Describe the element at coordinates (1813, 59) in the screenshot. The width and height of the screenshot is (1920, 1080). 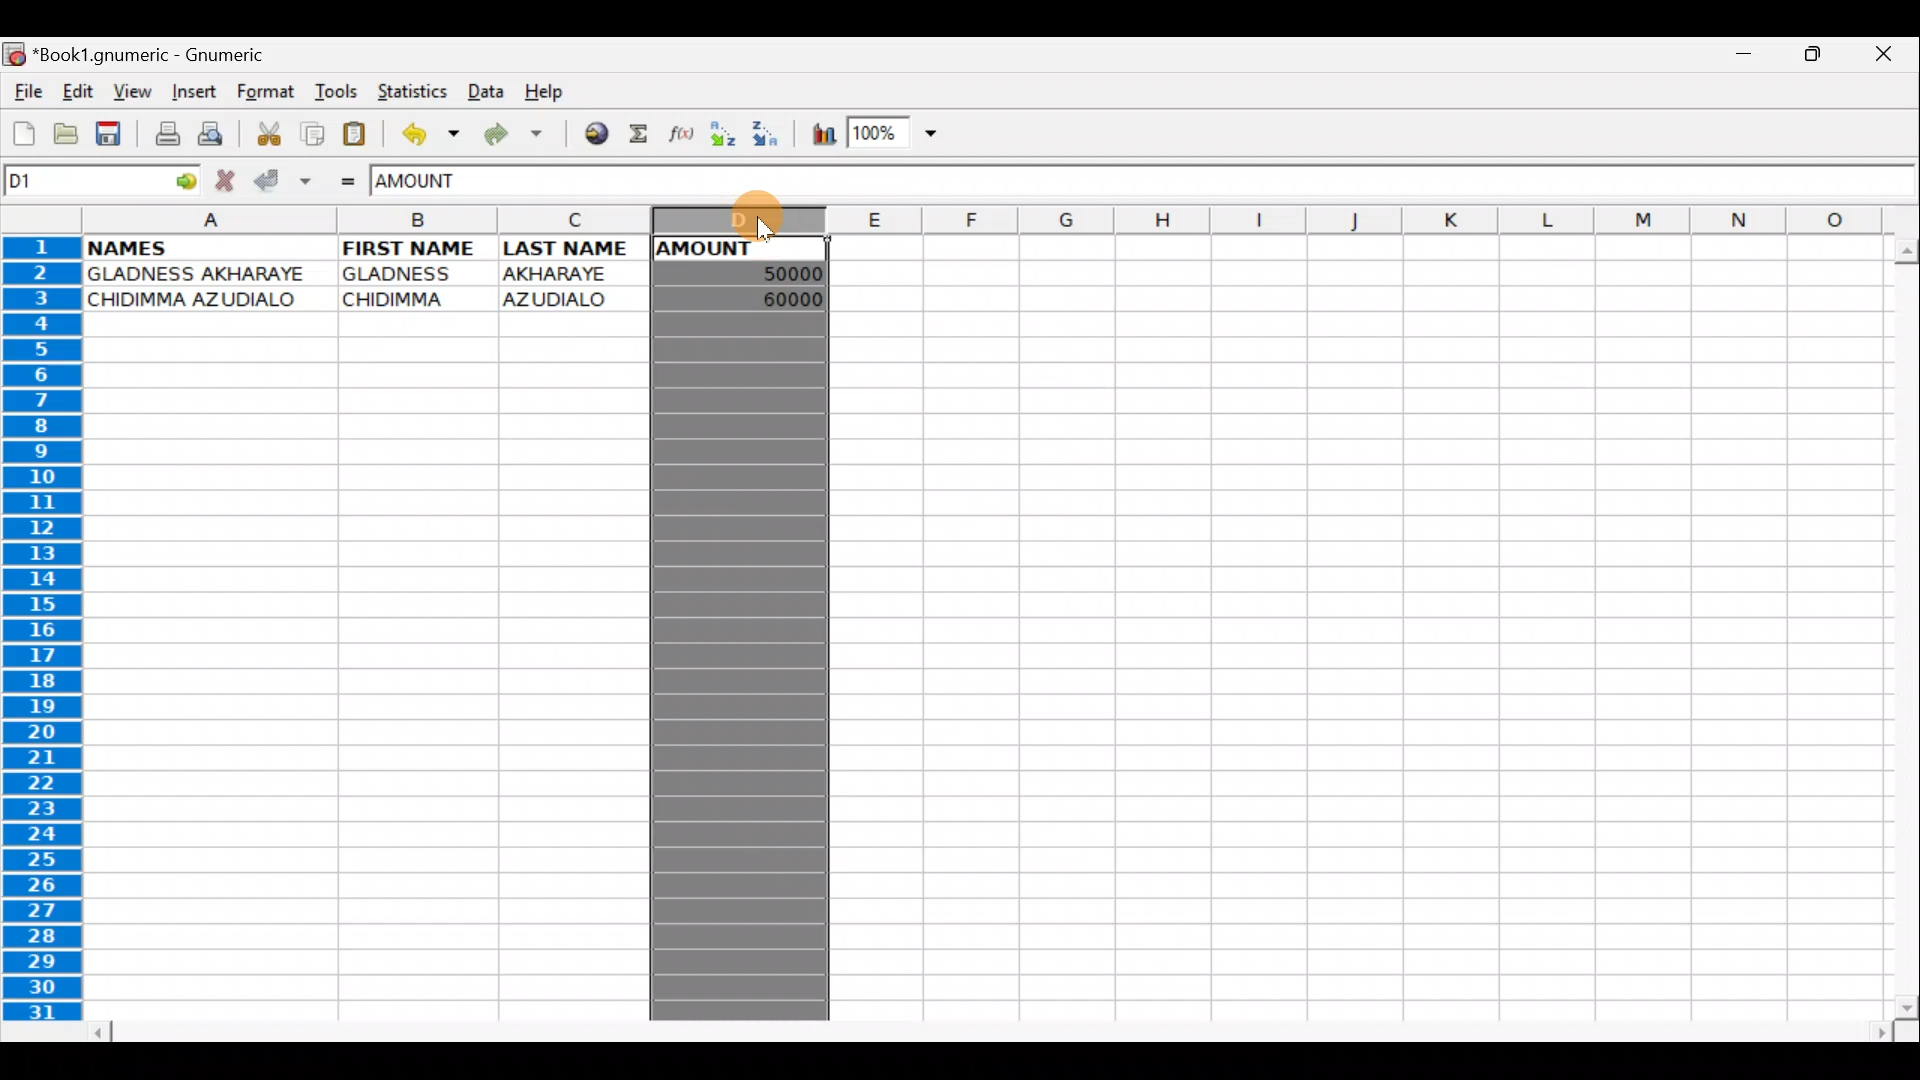
I see `Maximize` at that location.